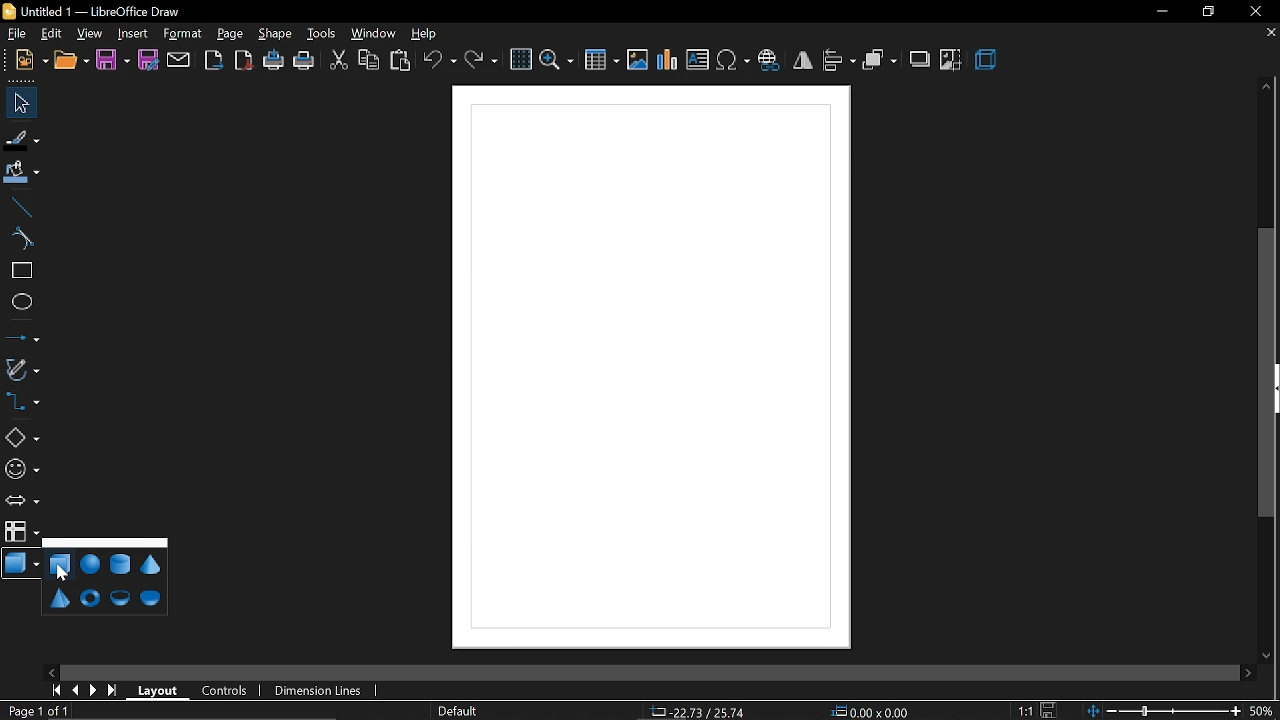 This screenshot has height=720, width=1280. Describe the element at coordinates (214, 60) in the screenshot. I see `export` at that location.